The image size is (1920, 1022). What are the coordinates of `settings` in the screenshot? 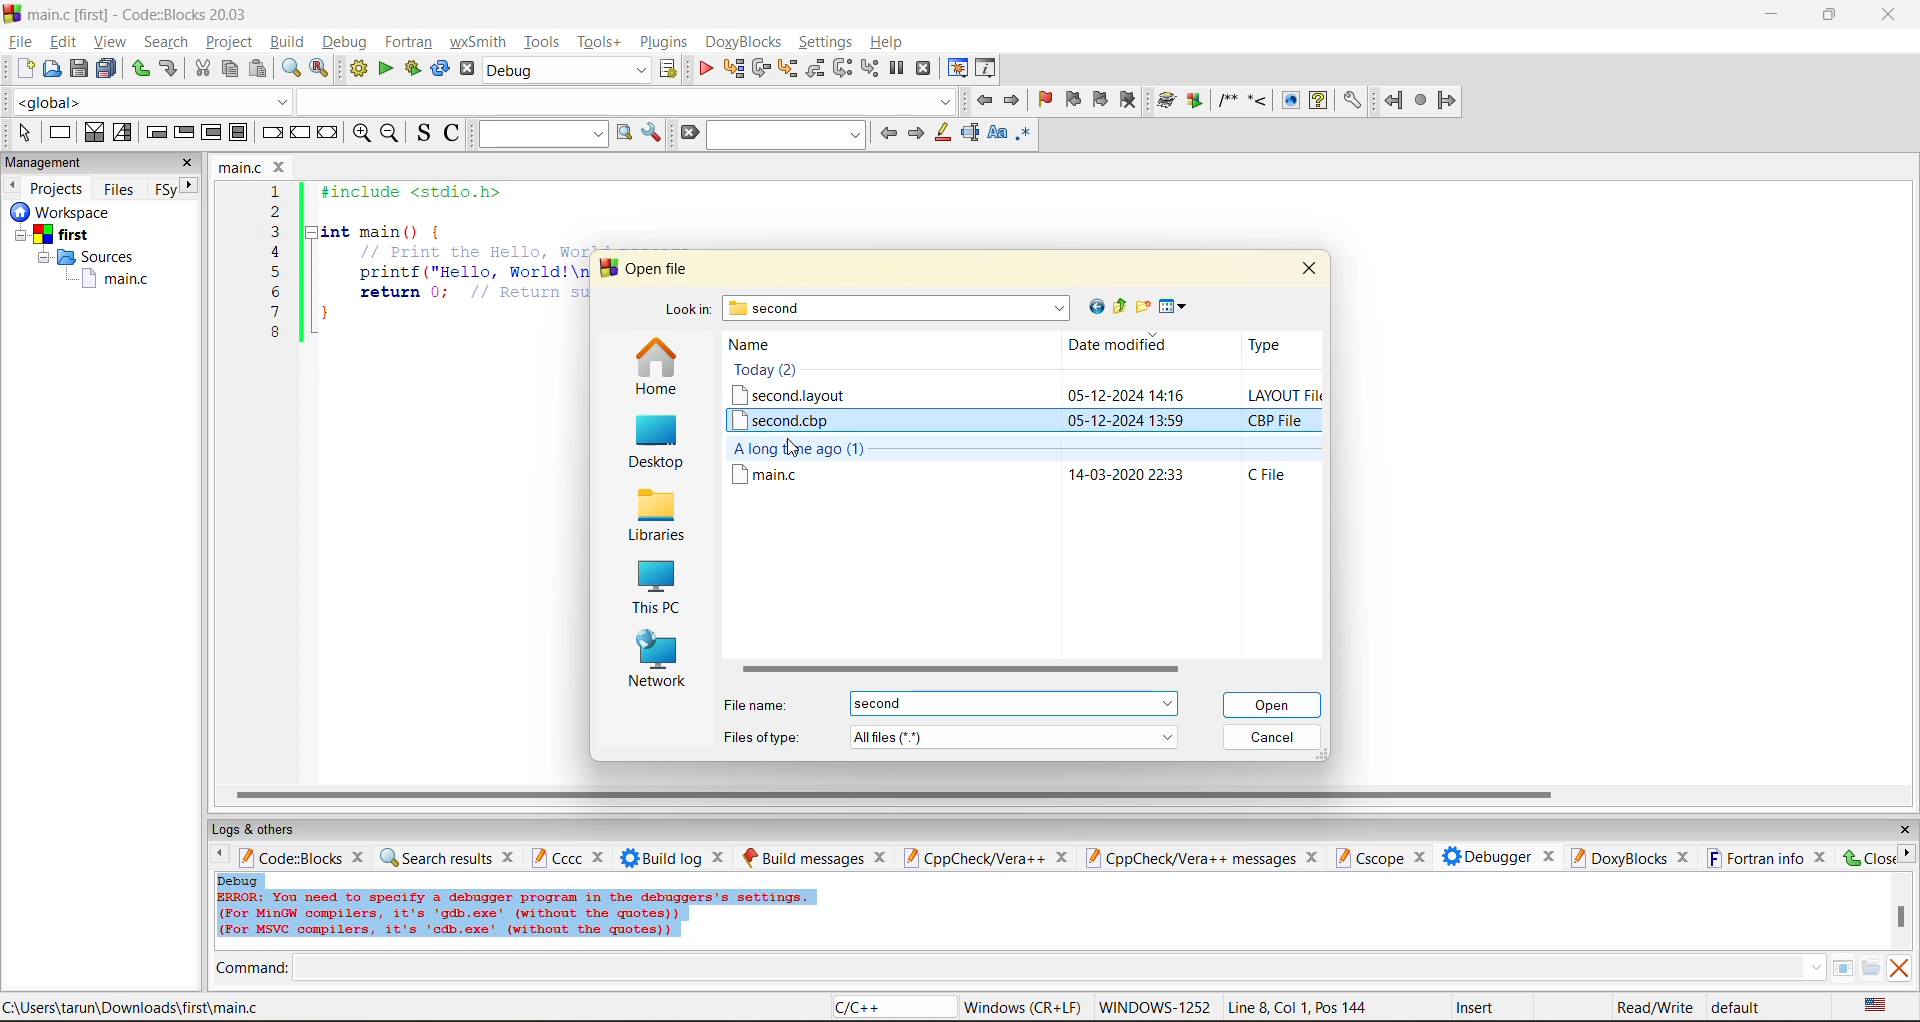 It's located at (1351, 101).